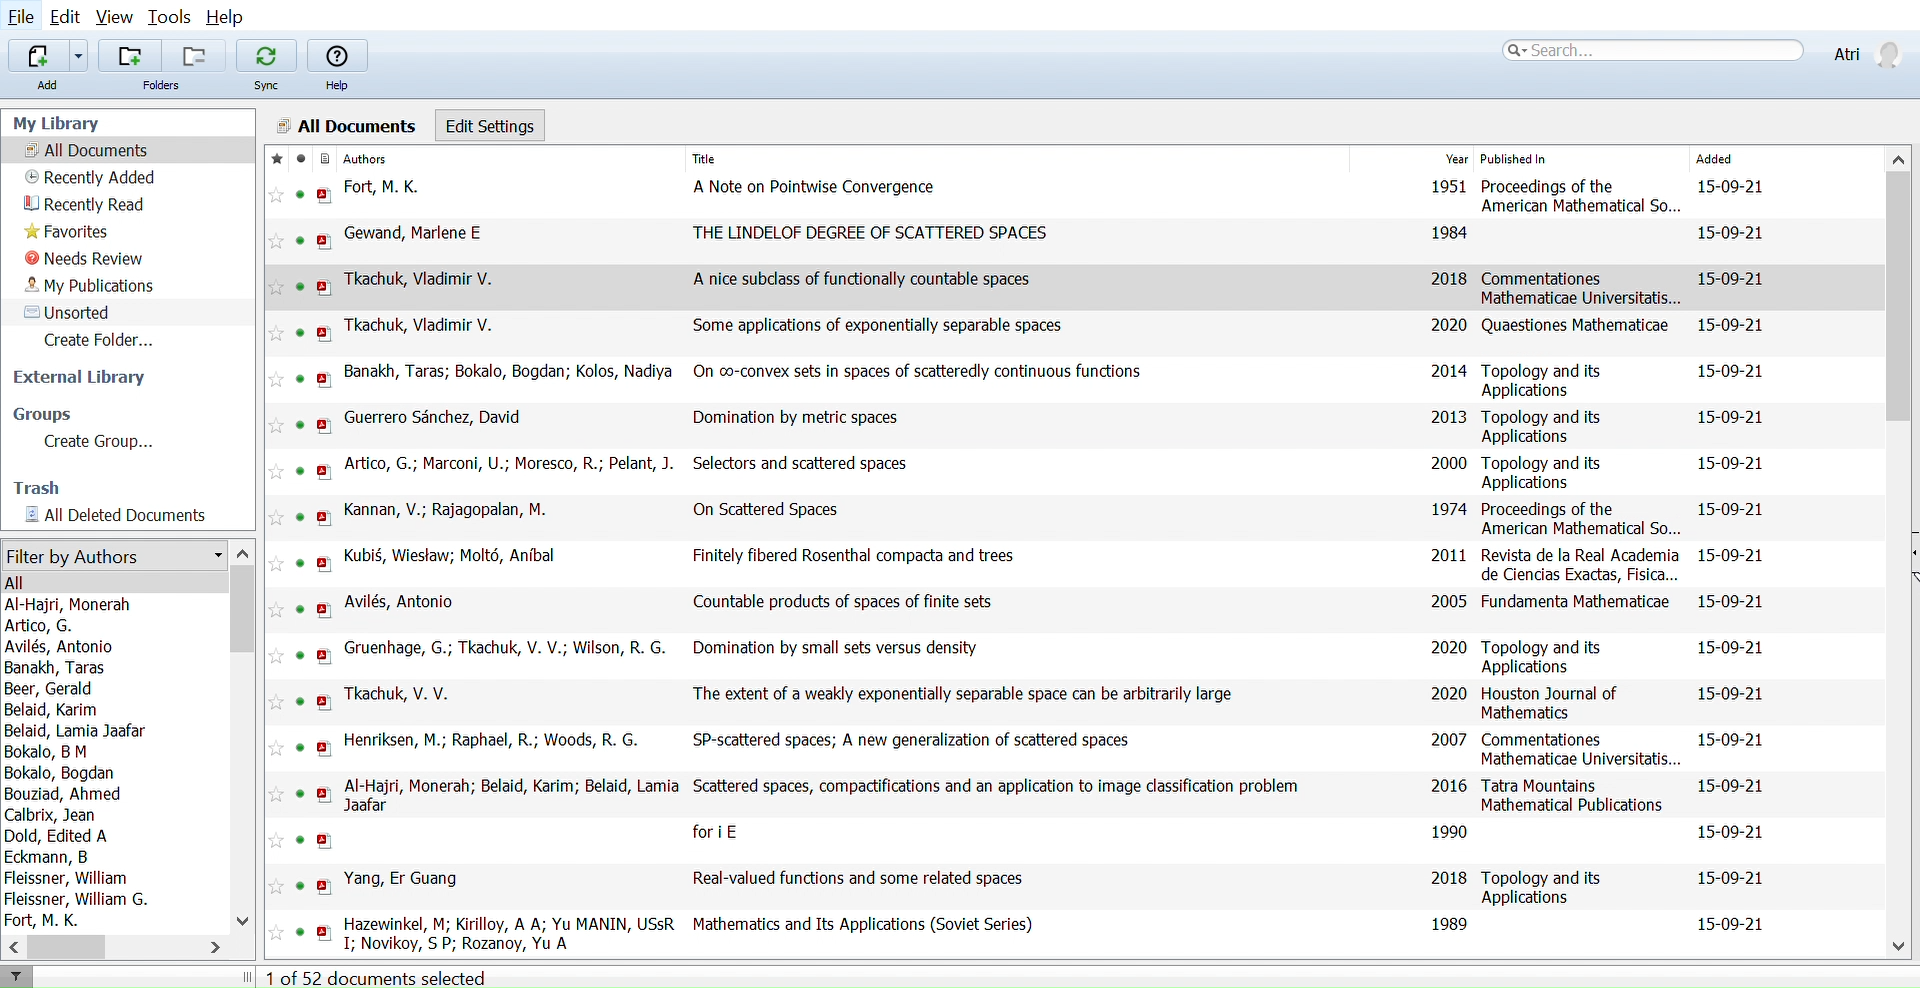 The width and height of the screenshot is (1920, 988). Describe the element at coordinates (1446, 462) in the screenshot. I see `2000` at that location.